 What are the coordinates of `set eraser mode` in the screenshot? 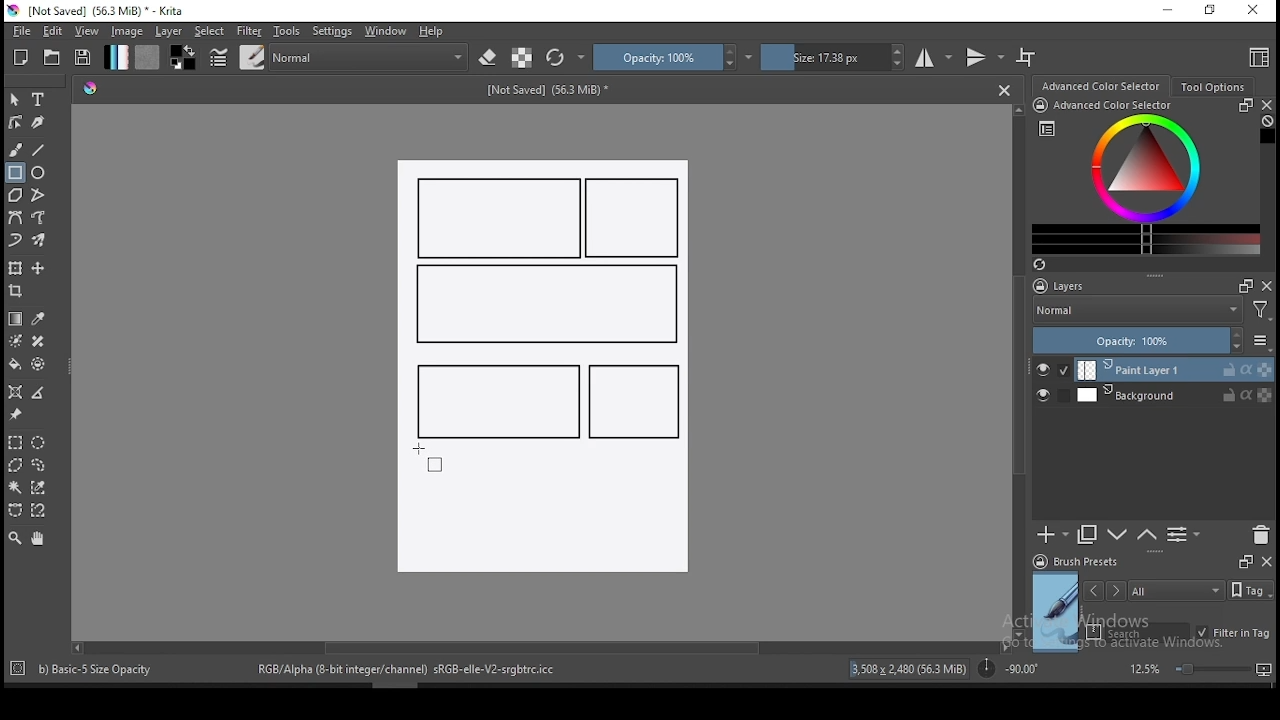 It's located at (490, 58).